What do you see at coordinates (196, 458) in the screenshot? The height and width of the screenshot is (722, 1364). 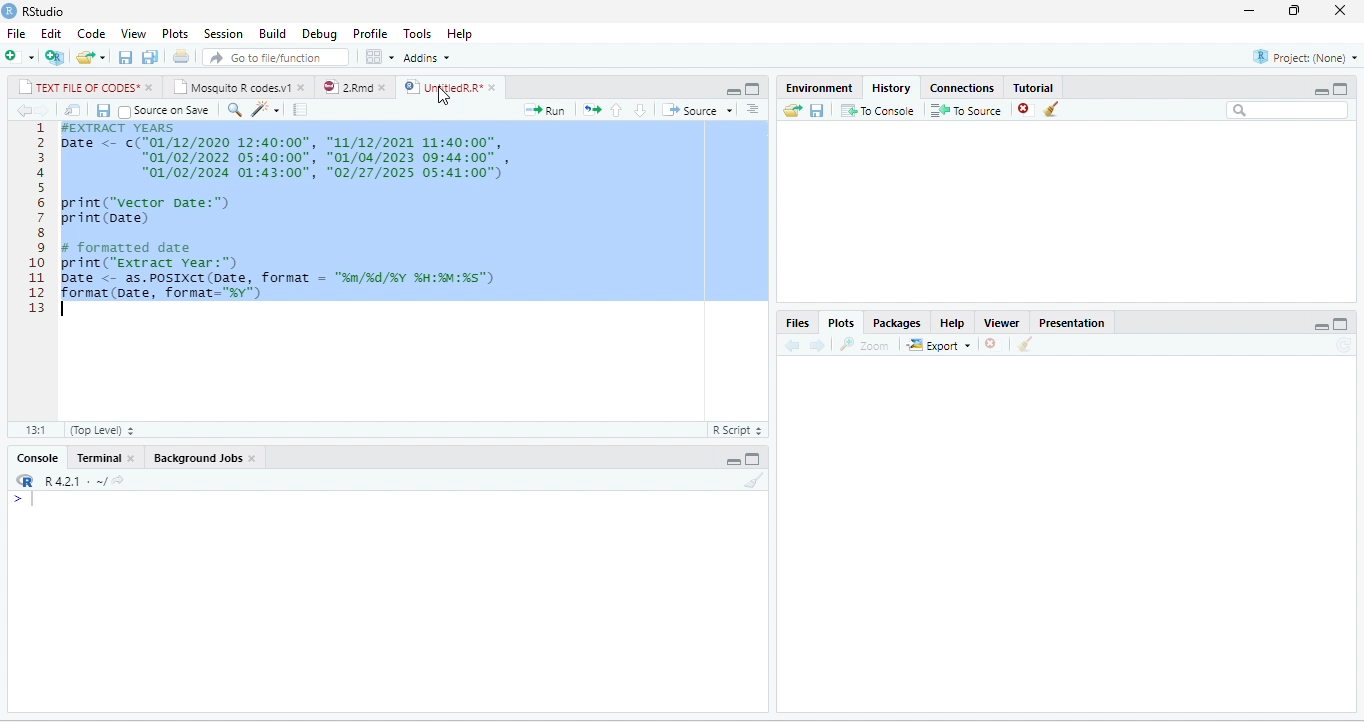 I see `Background Jobs` at bounding box center [196, 458].